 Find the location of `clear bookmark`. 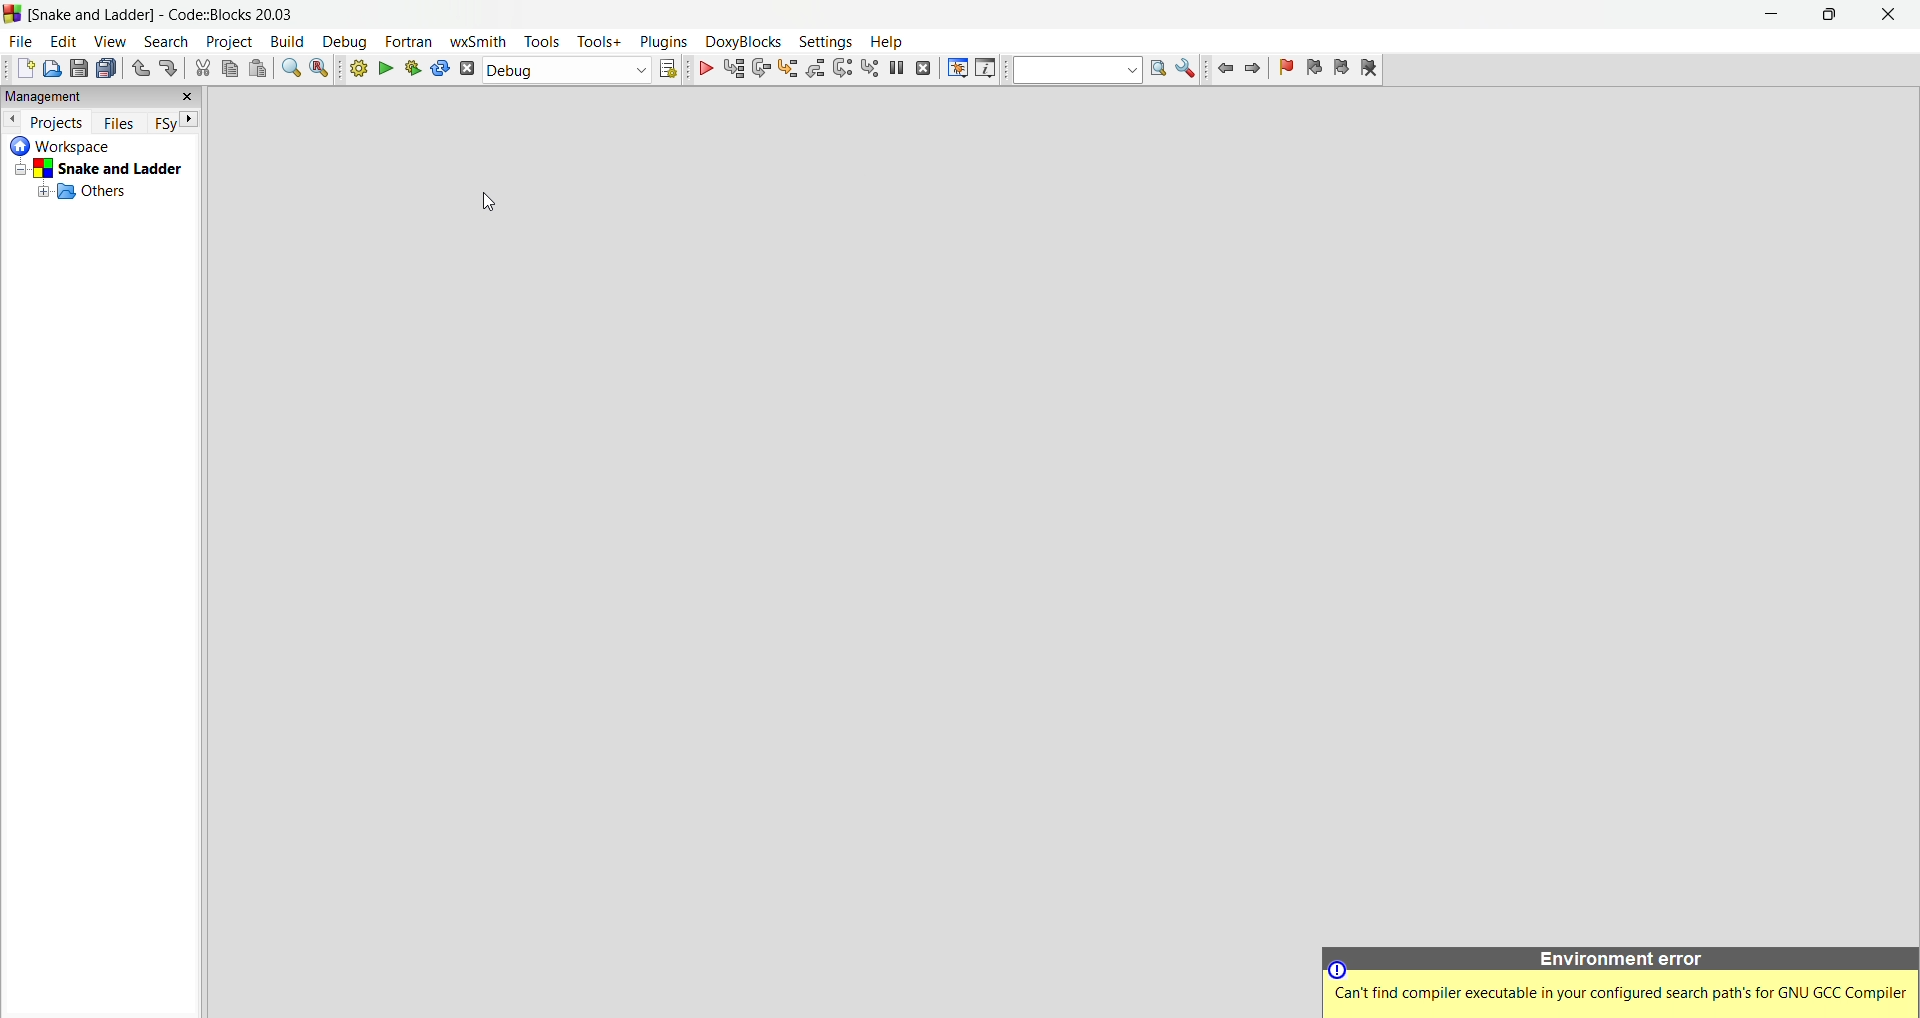

clear bookmark is located at coordinates (1371, 68).